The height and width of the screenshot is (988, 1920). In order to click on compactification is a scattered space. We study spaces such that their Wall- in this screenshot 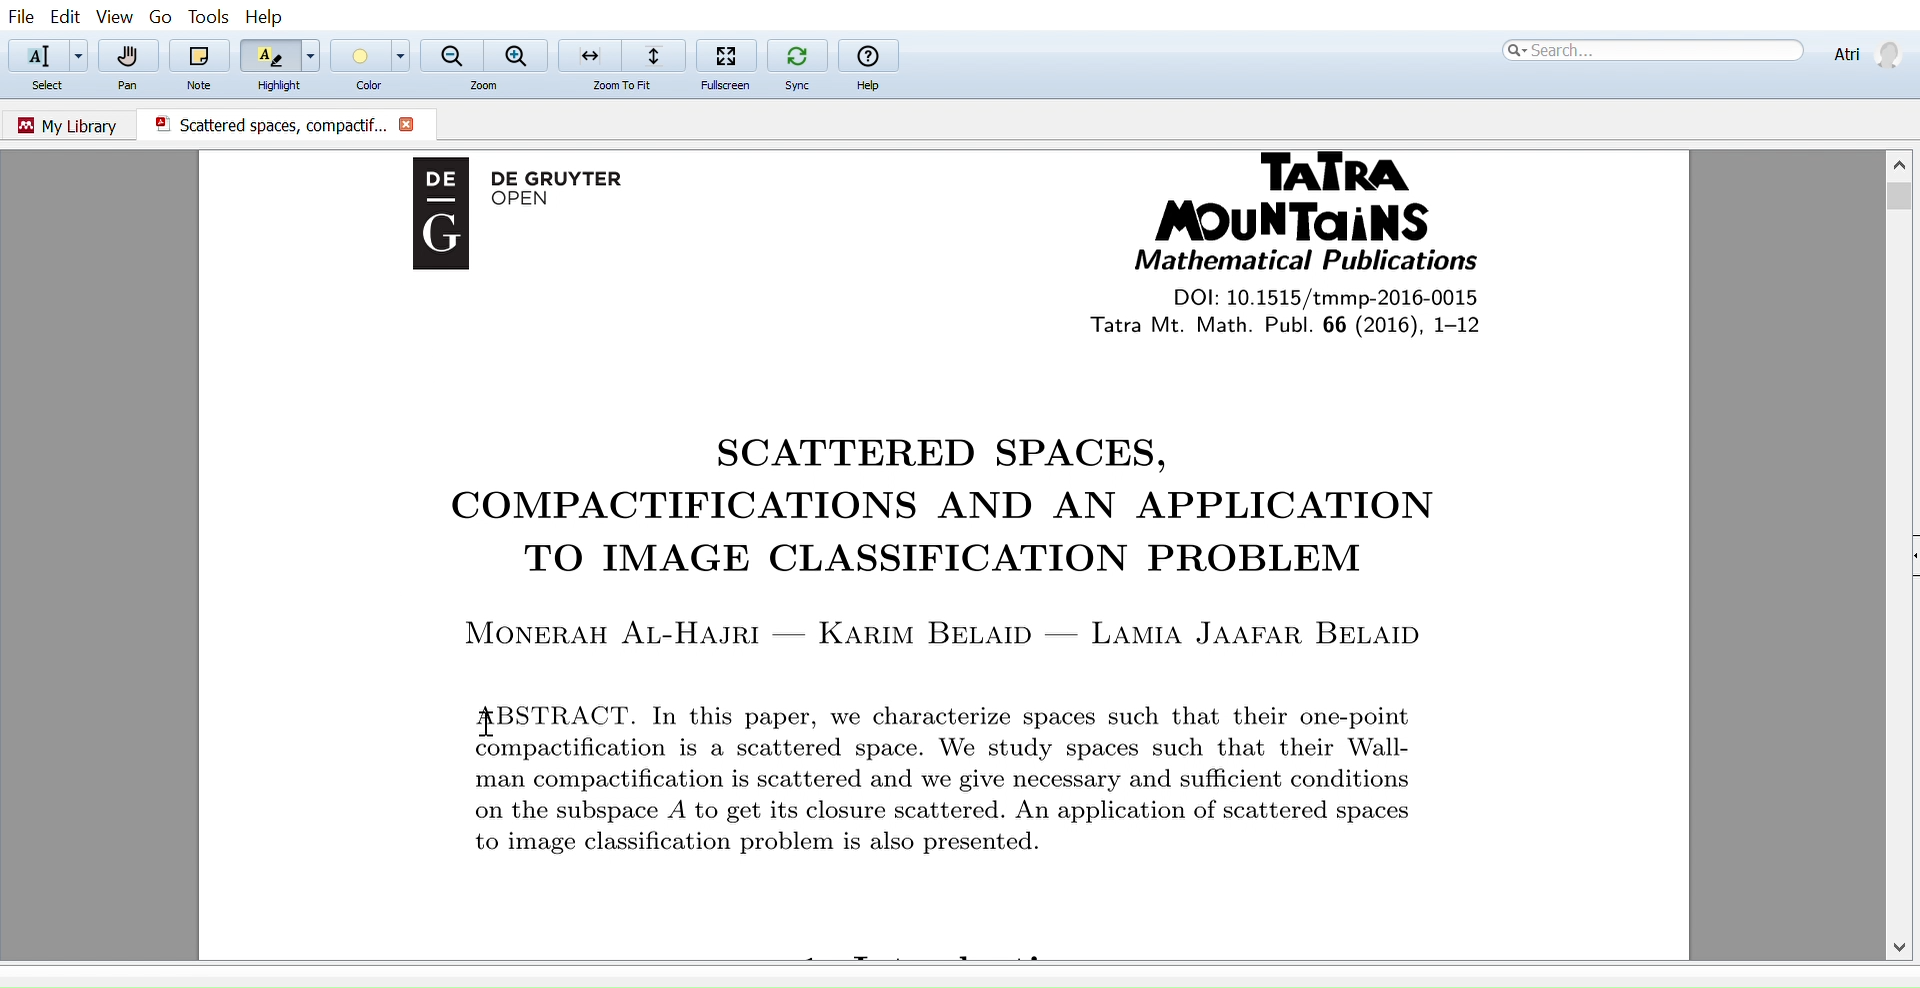, I will do `click(997, 751)`.